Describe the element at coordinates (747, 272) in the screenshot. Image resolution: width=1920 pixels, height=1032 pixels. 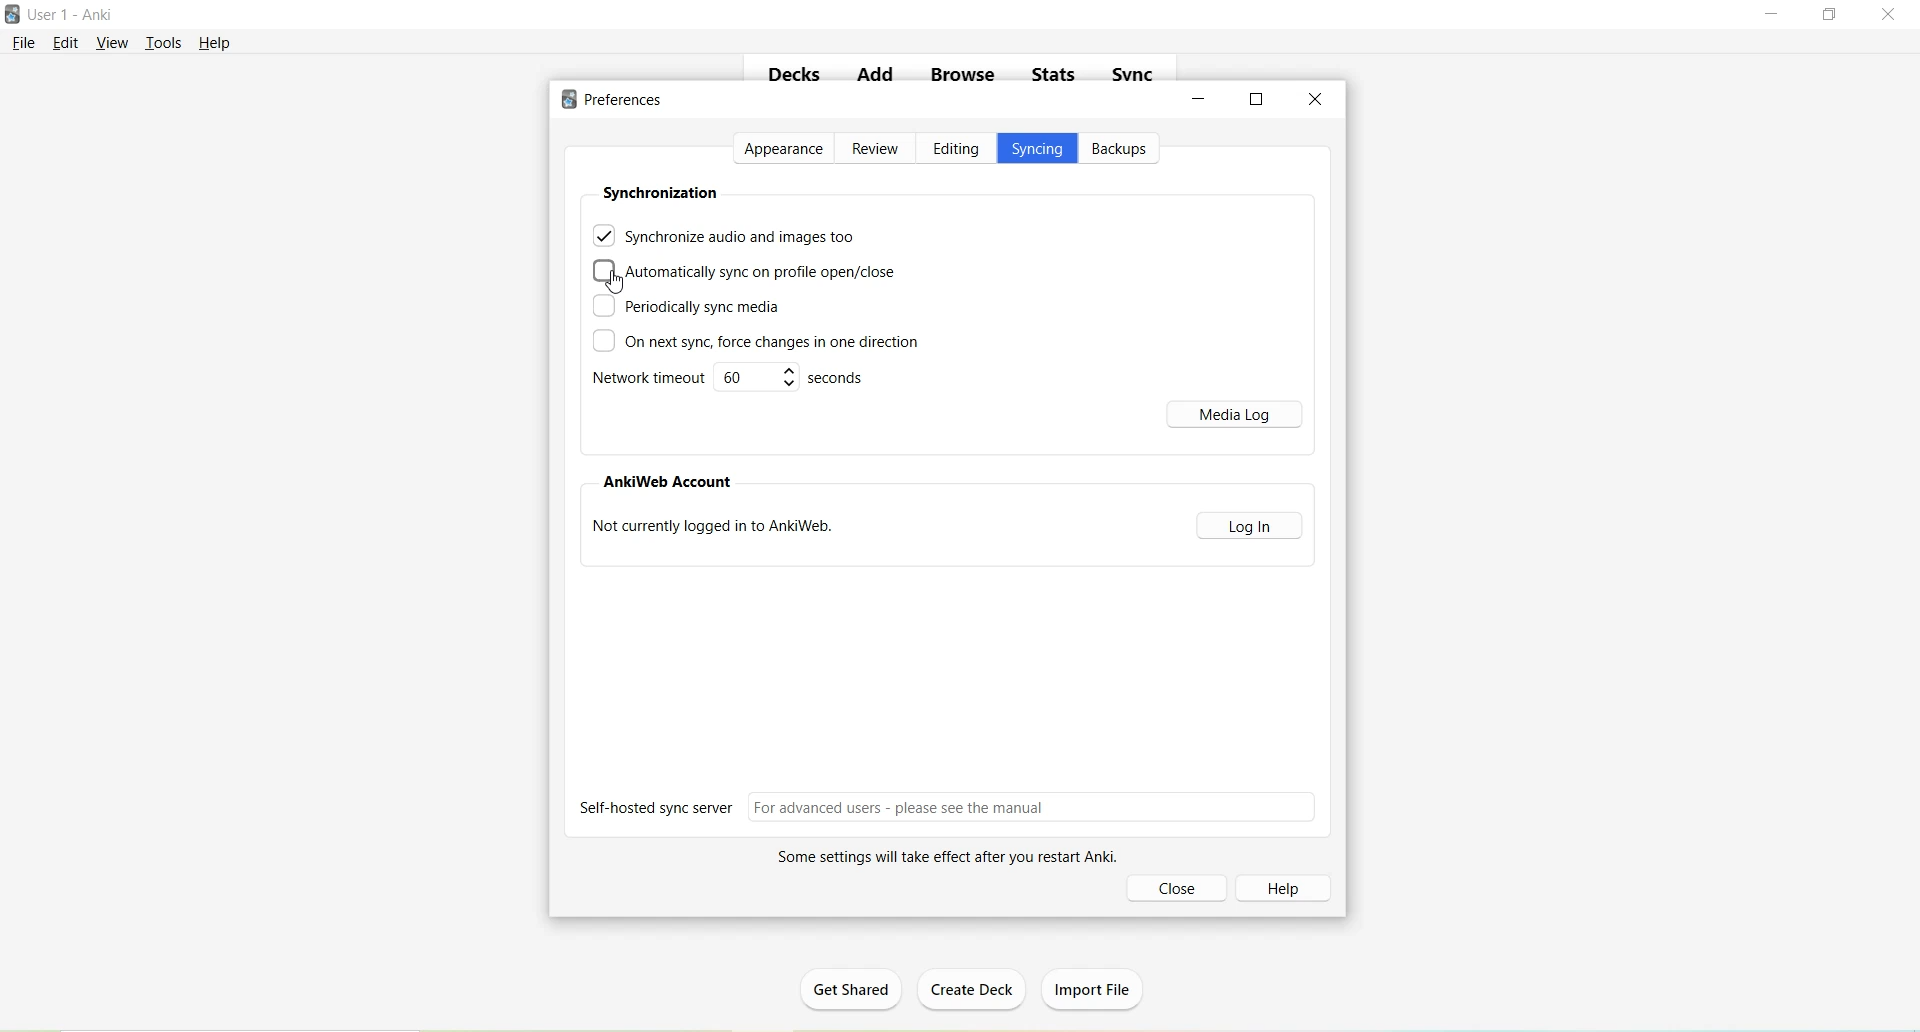
I see `Automatically sync on profile open/close` at that location.